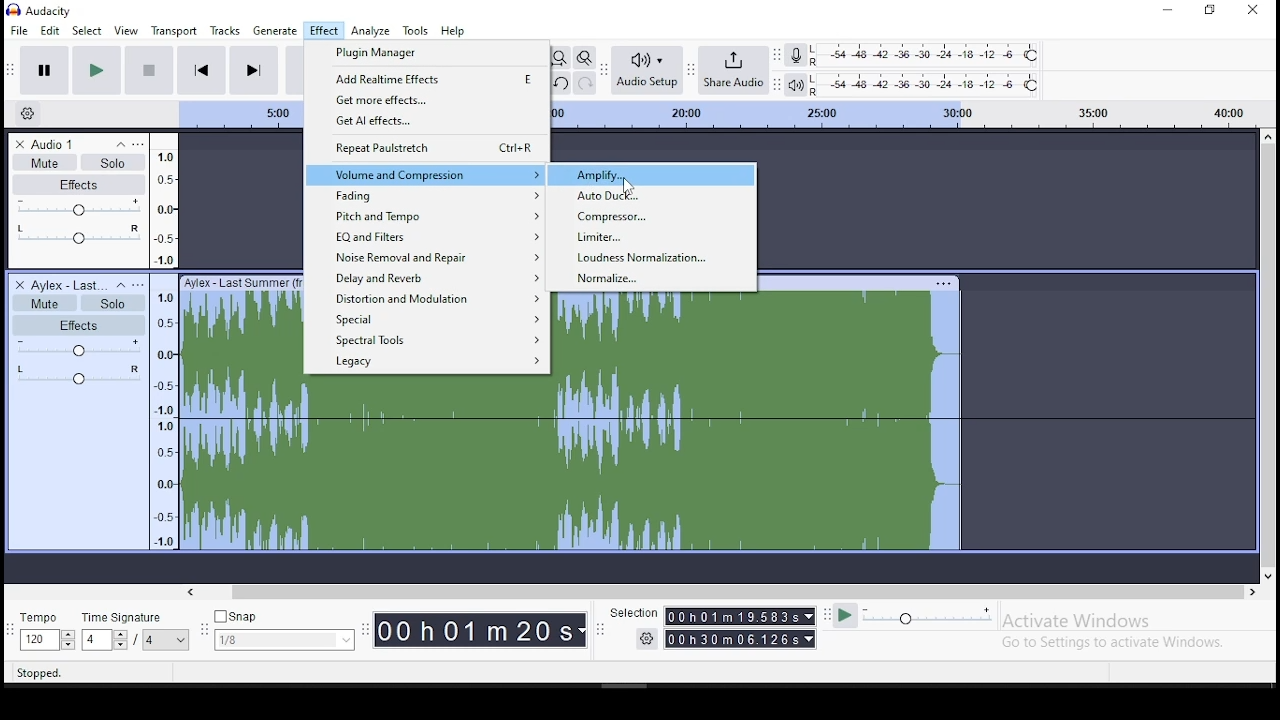  I want to click on audio track, so click(765, 336).